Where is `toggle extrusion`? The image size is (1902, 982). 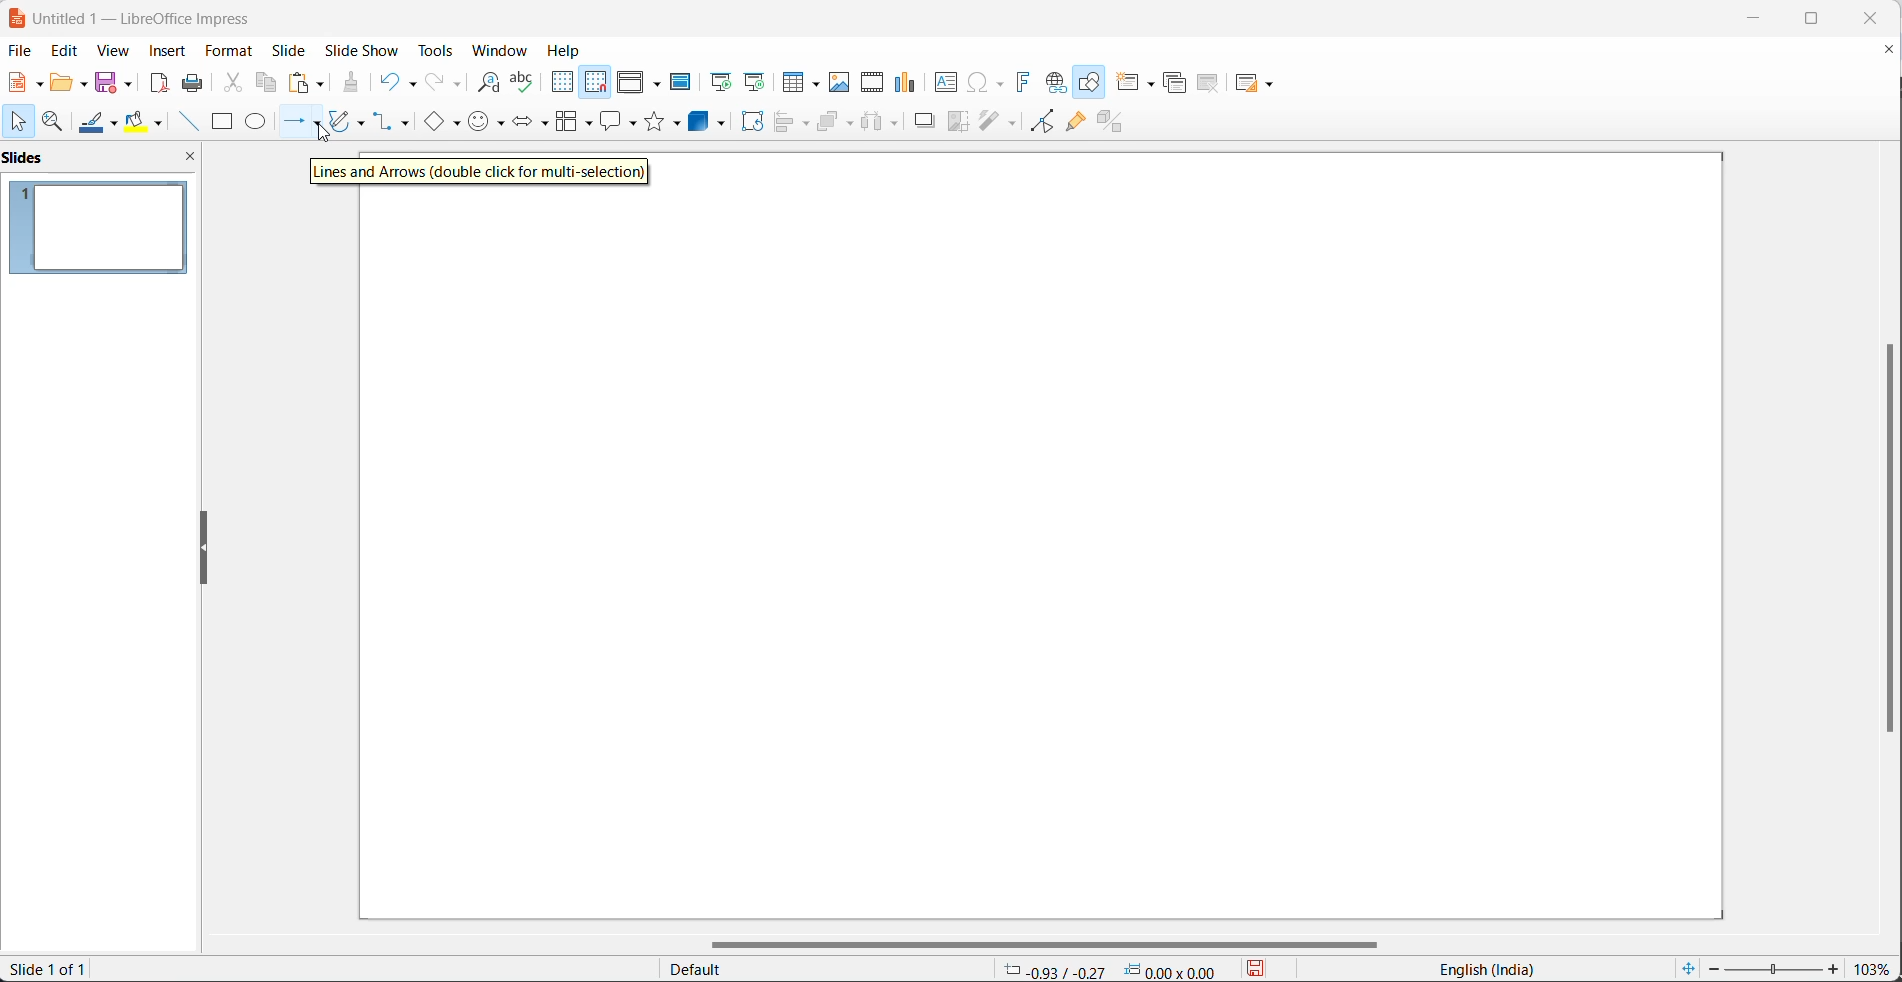
toggle extrusion is located at coordinates (1116, 121).